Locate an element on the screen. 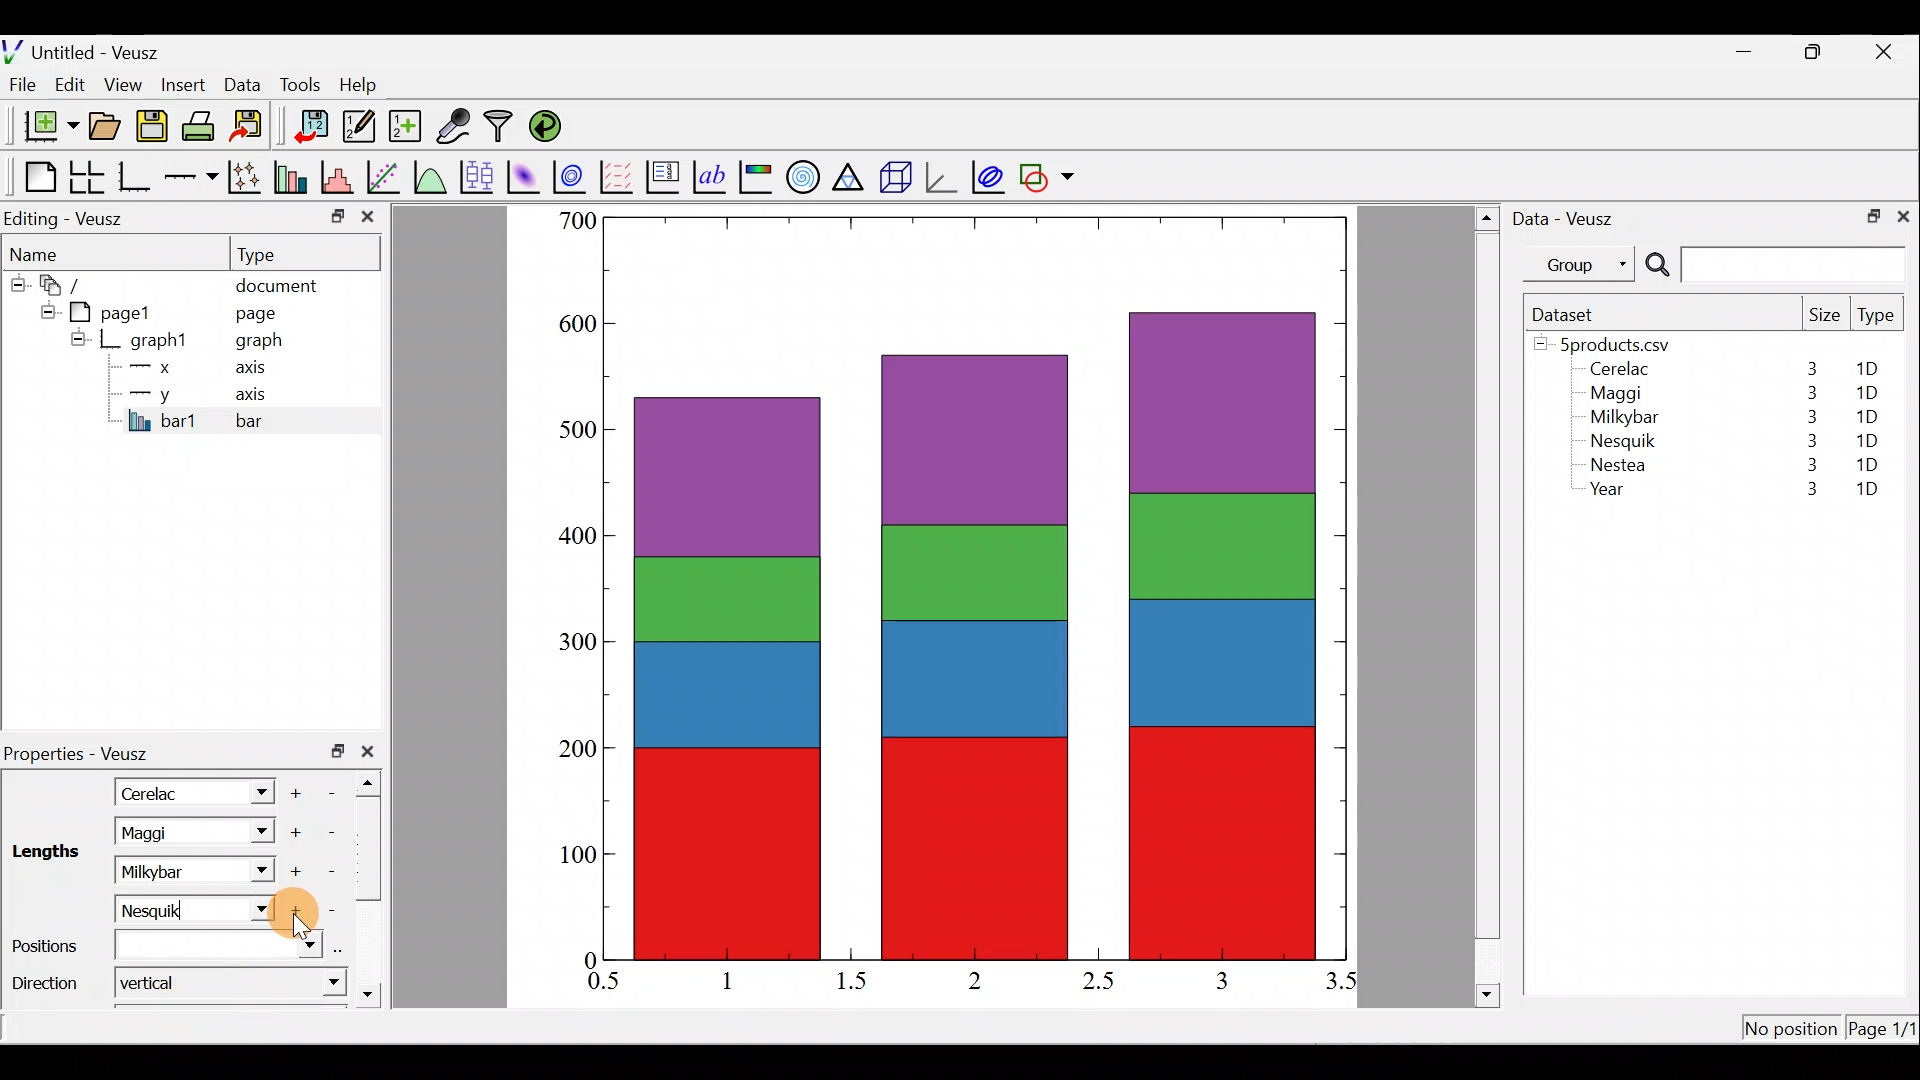 The height and width of the screenshot is (1080, 1920). Remove item is located at coordinates (332, 870).